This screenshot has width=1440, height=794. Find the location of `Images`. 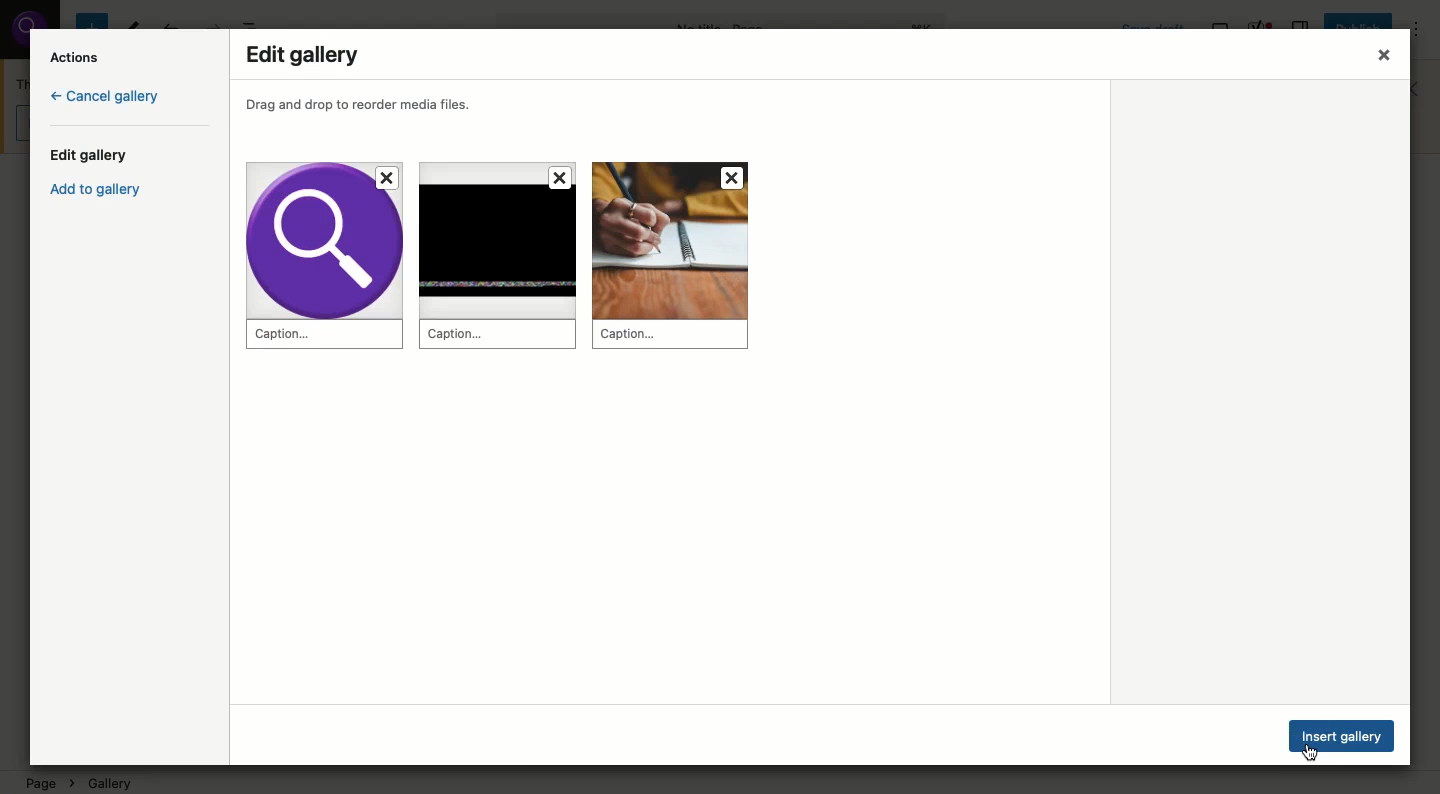

Images is located at coordinates (518, 262).